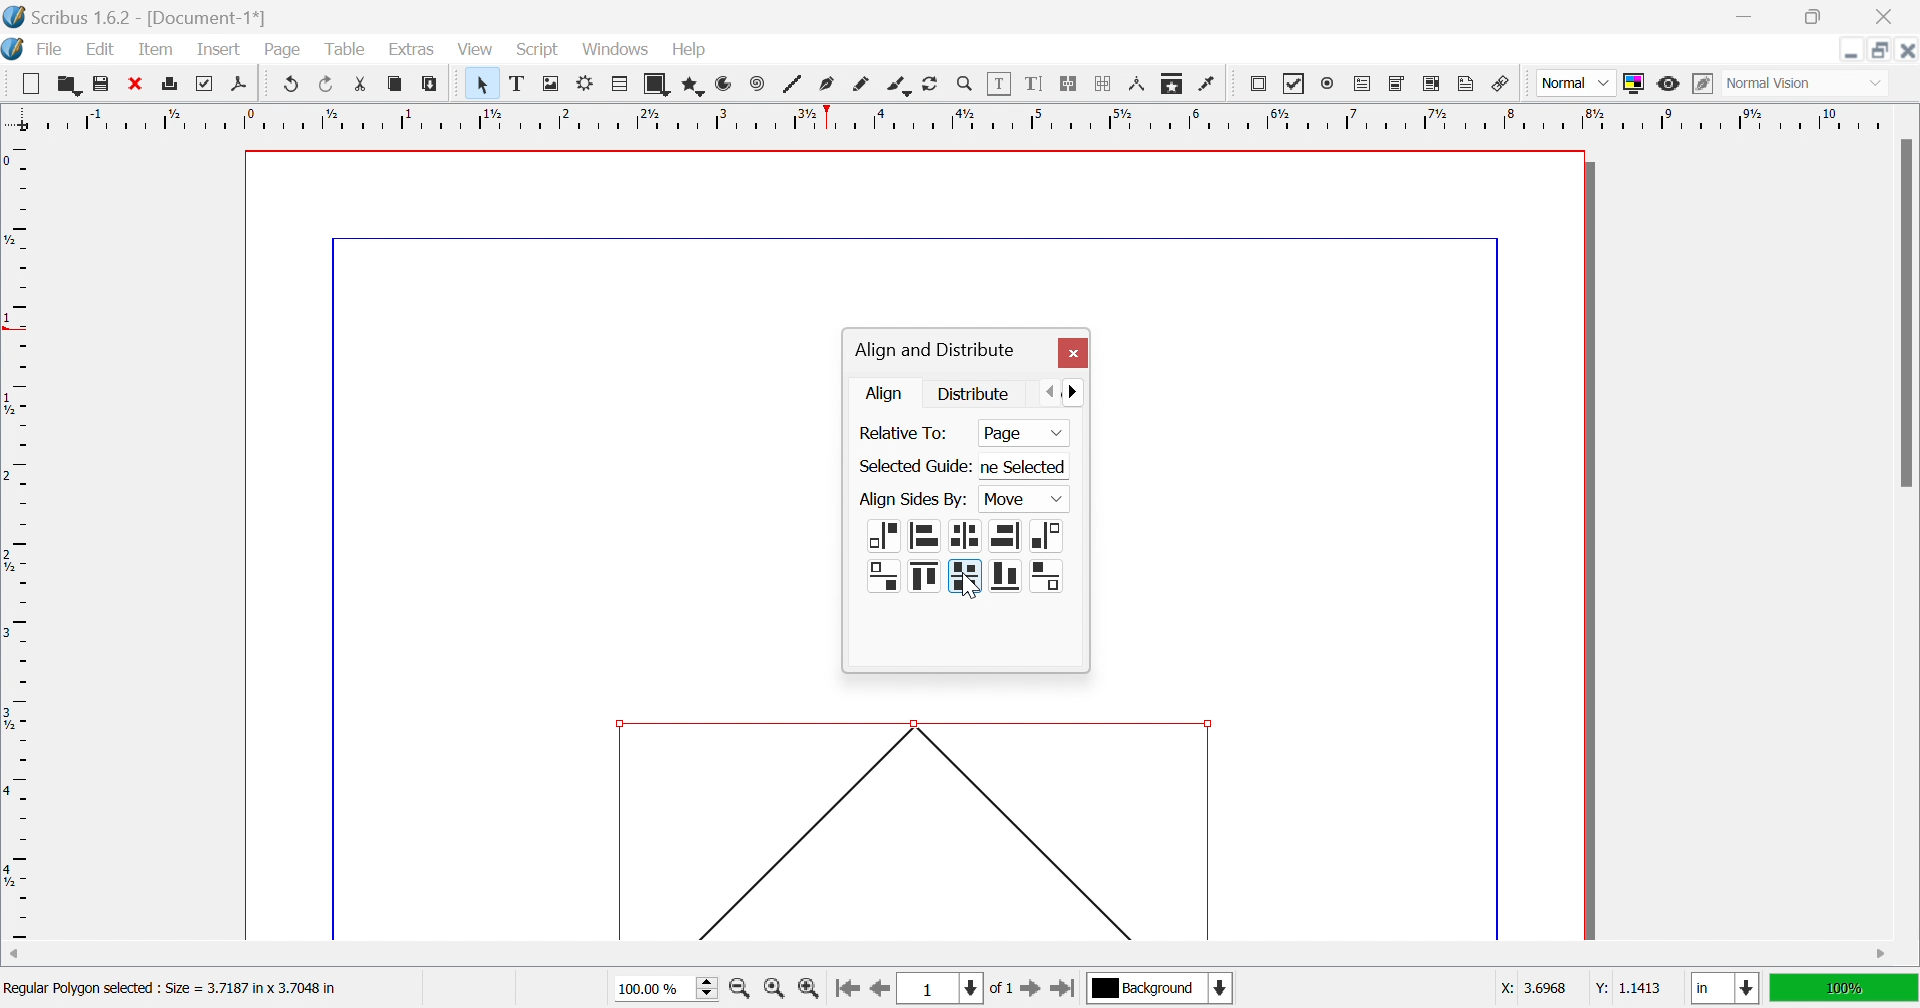  What do you see at coordinates (170, 991) in the screenshot?
I see `Regular polygon selected: Size = 3.7187 in x 3.7048 in` at bounding box center [170, 991].